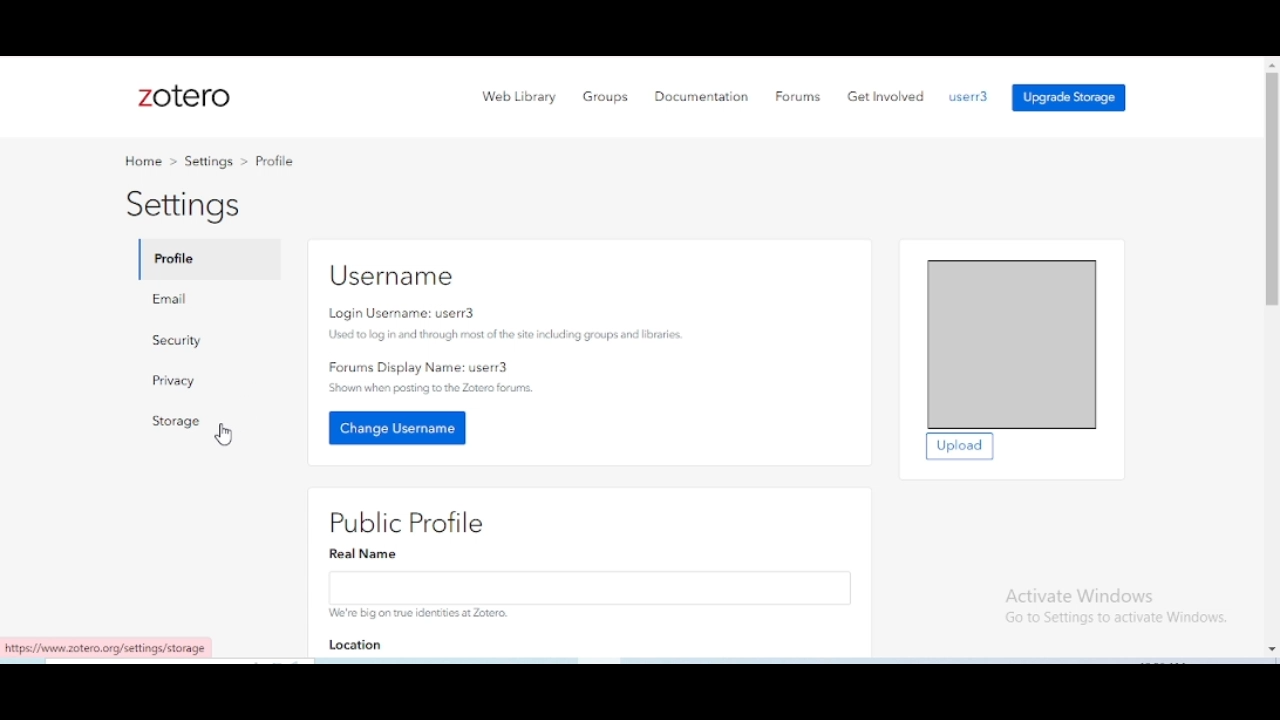  I want to click on profile, so click(969, 97).